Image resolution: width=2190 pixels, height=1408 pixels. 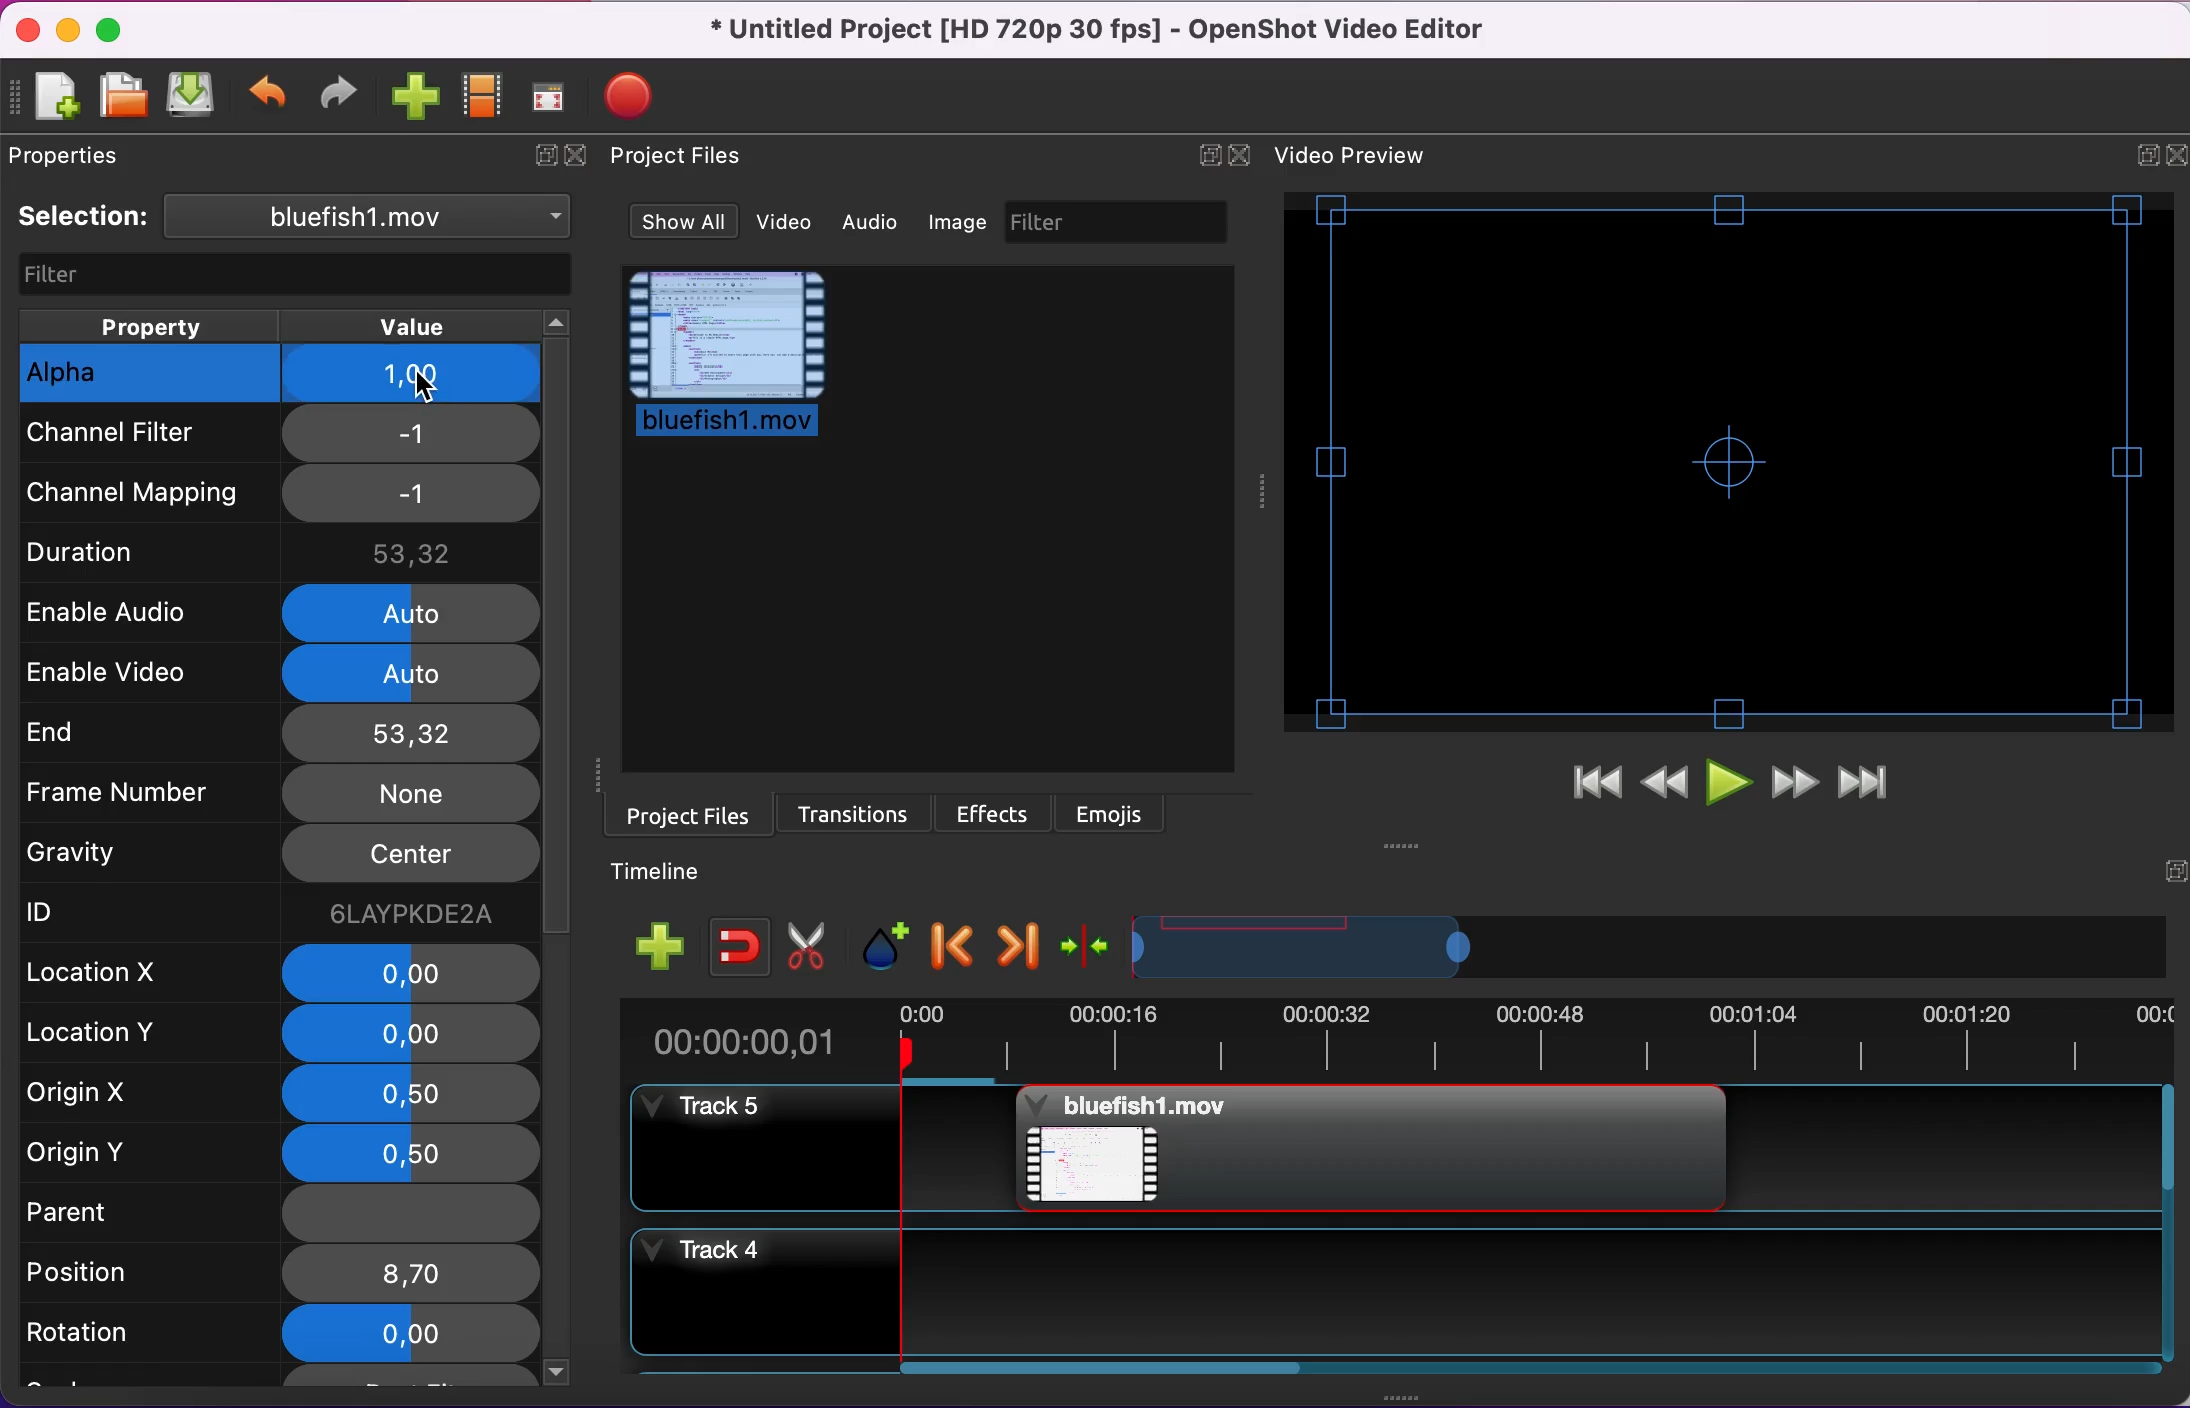 I want to click on 53,32, so click(x=409, y=733).